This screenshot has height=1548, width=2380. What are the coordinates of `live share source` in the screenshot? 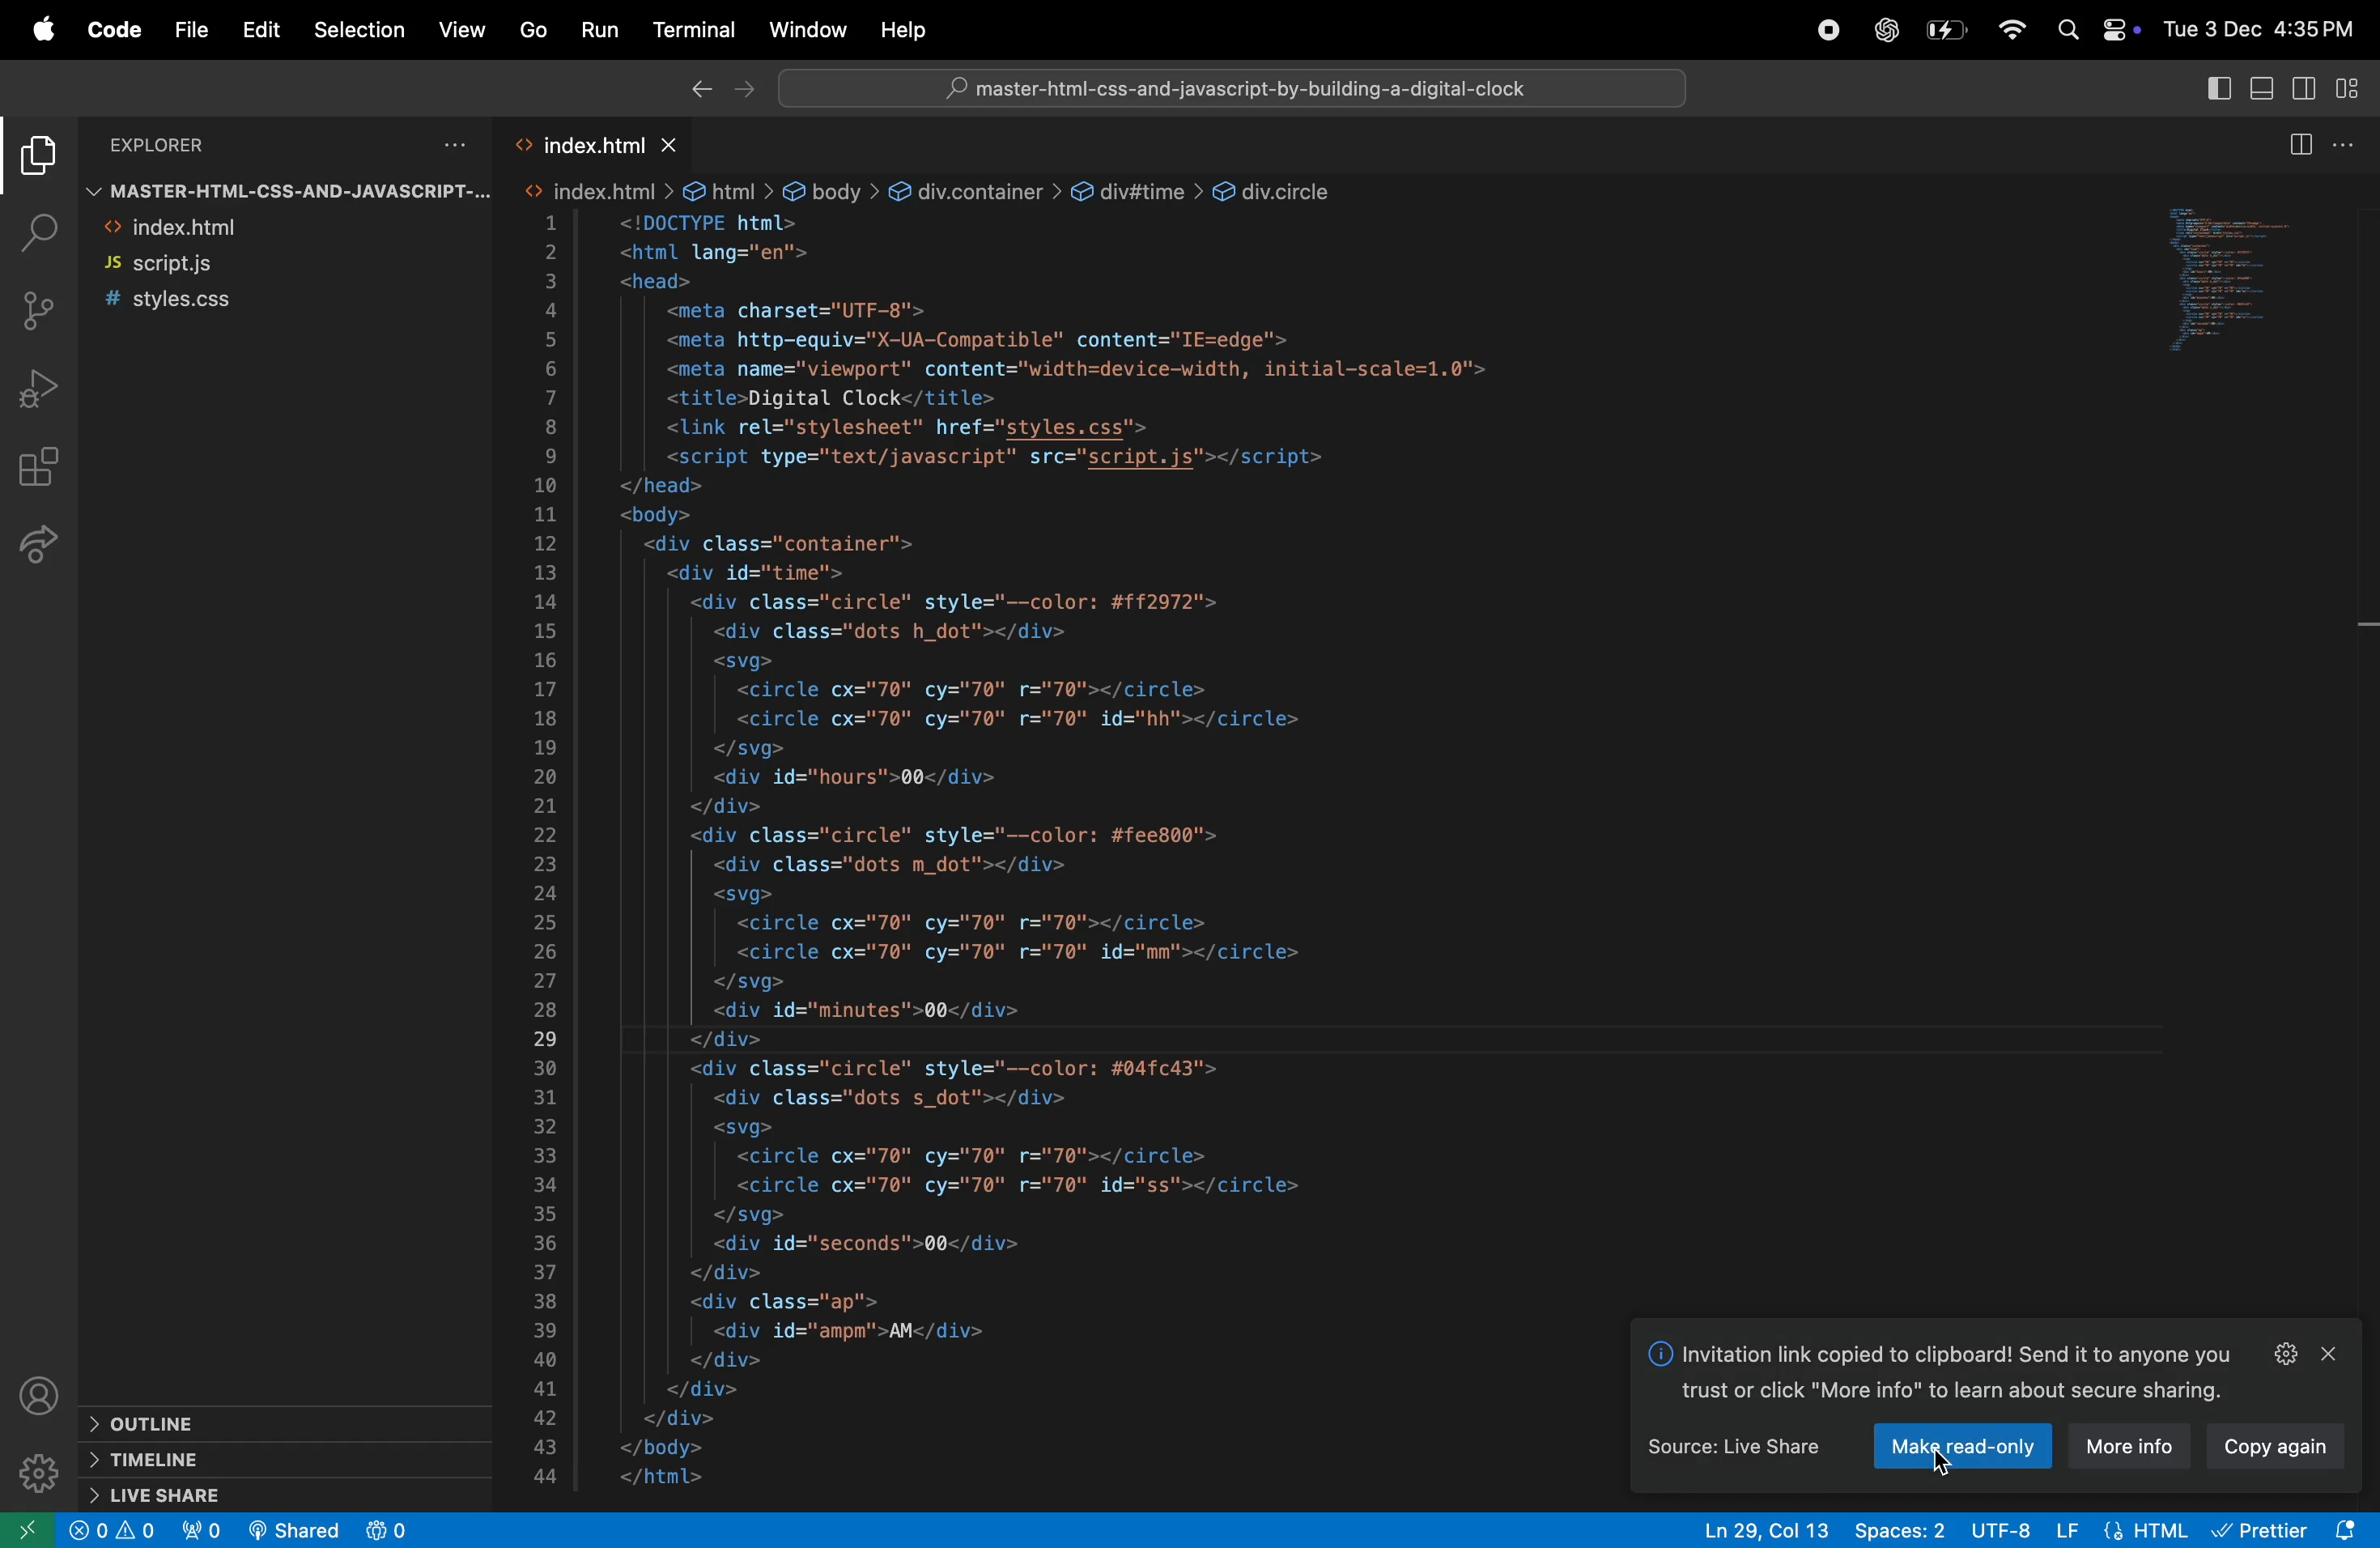 It's located at (1730, 1450).